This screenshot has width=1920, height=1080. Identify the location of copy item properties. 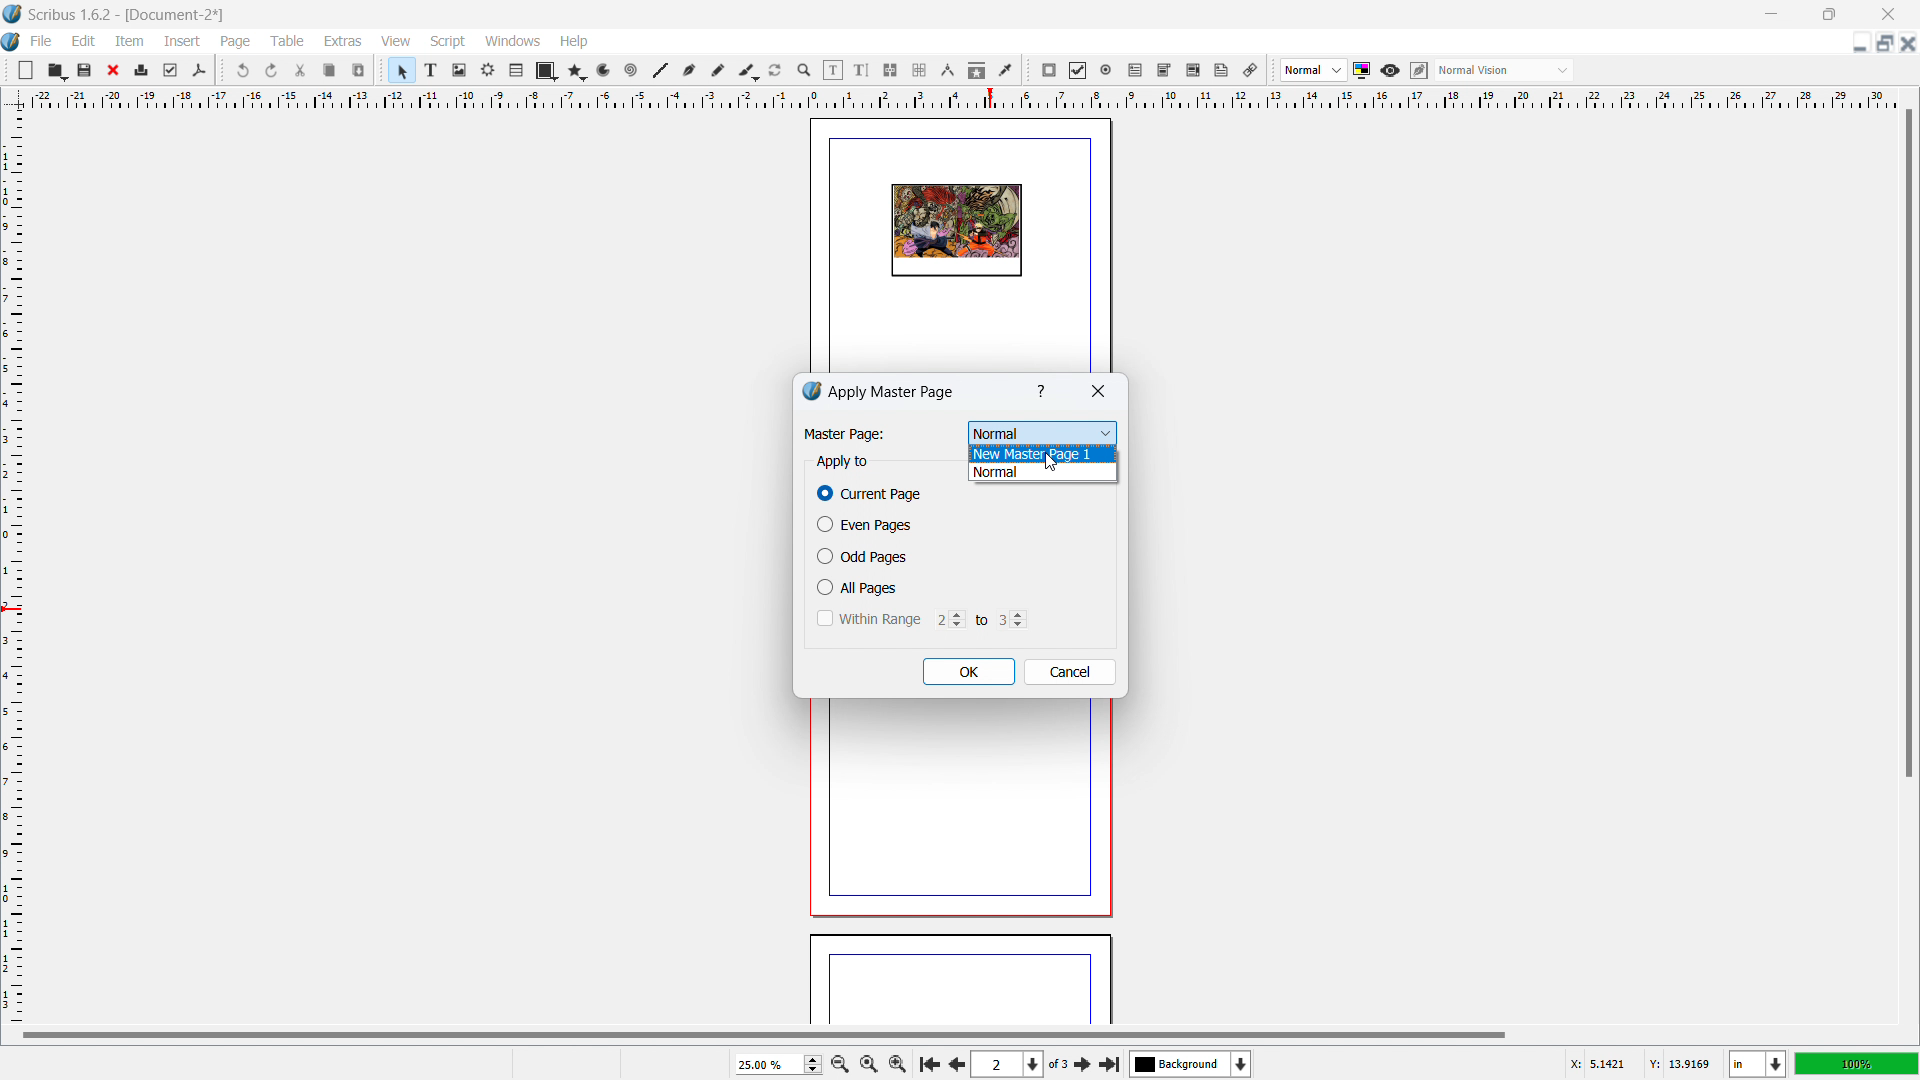
(977, 70).